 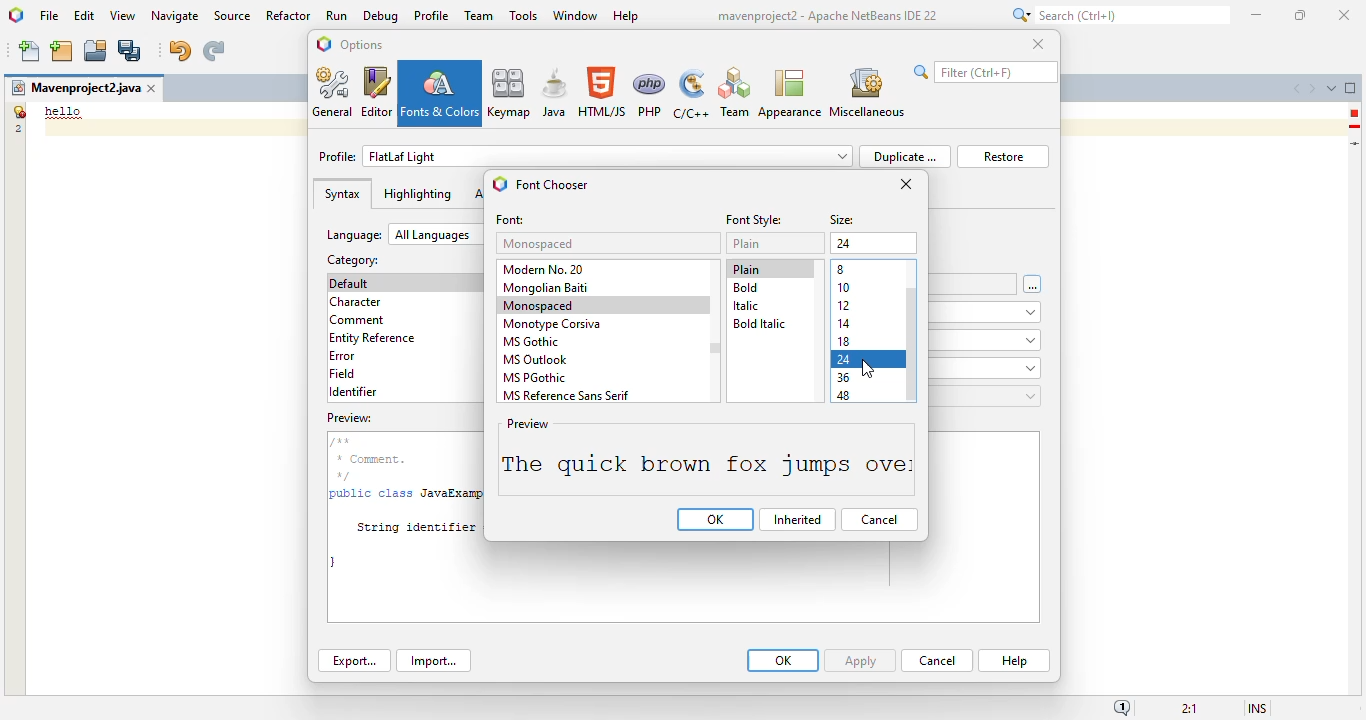 I want to click on 10, so click(x=845, y=288).